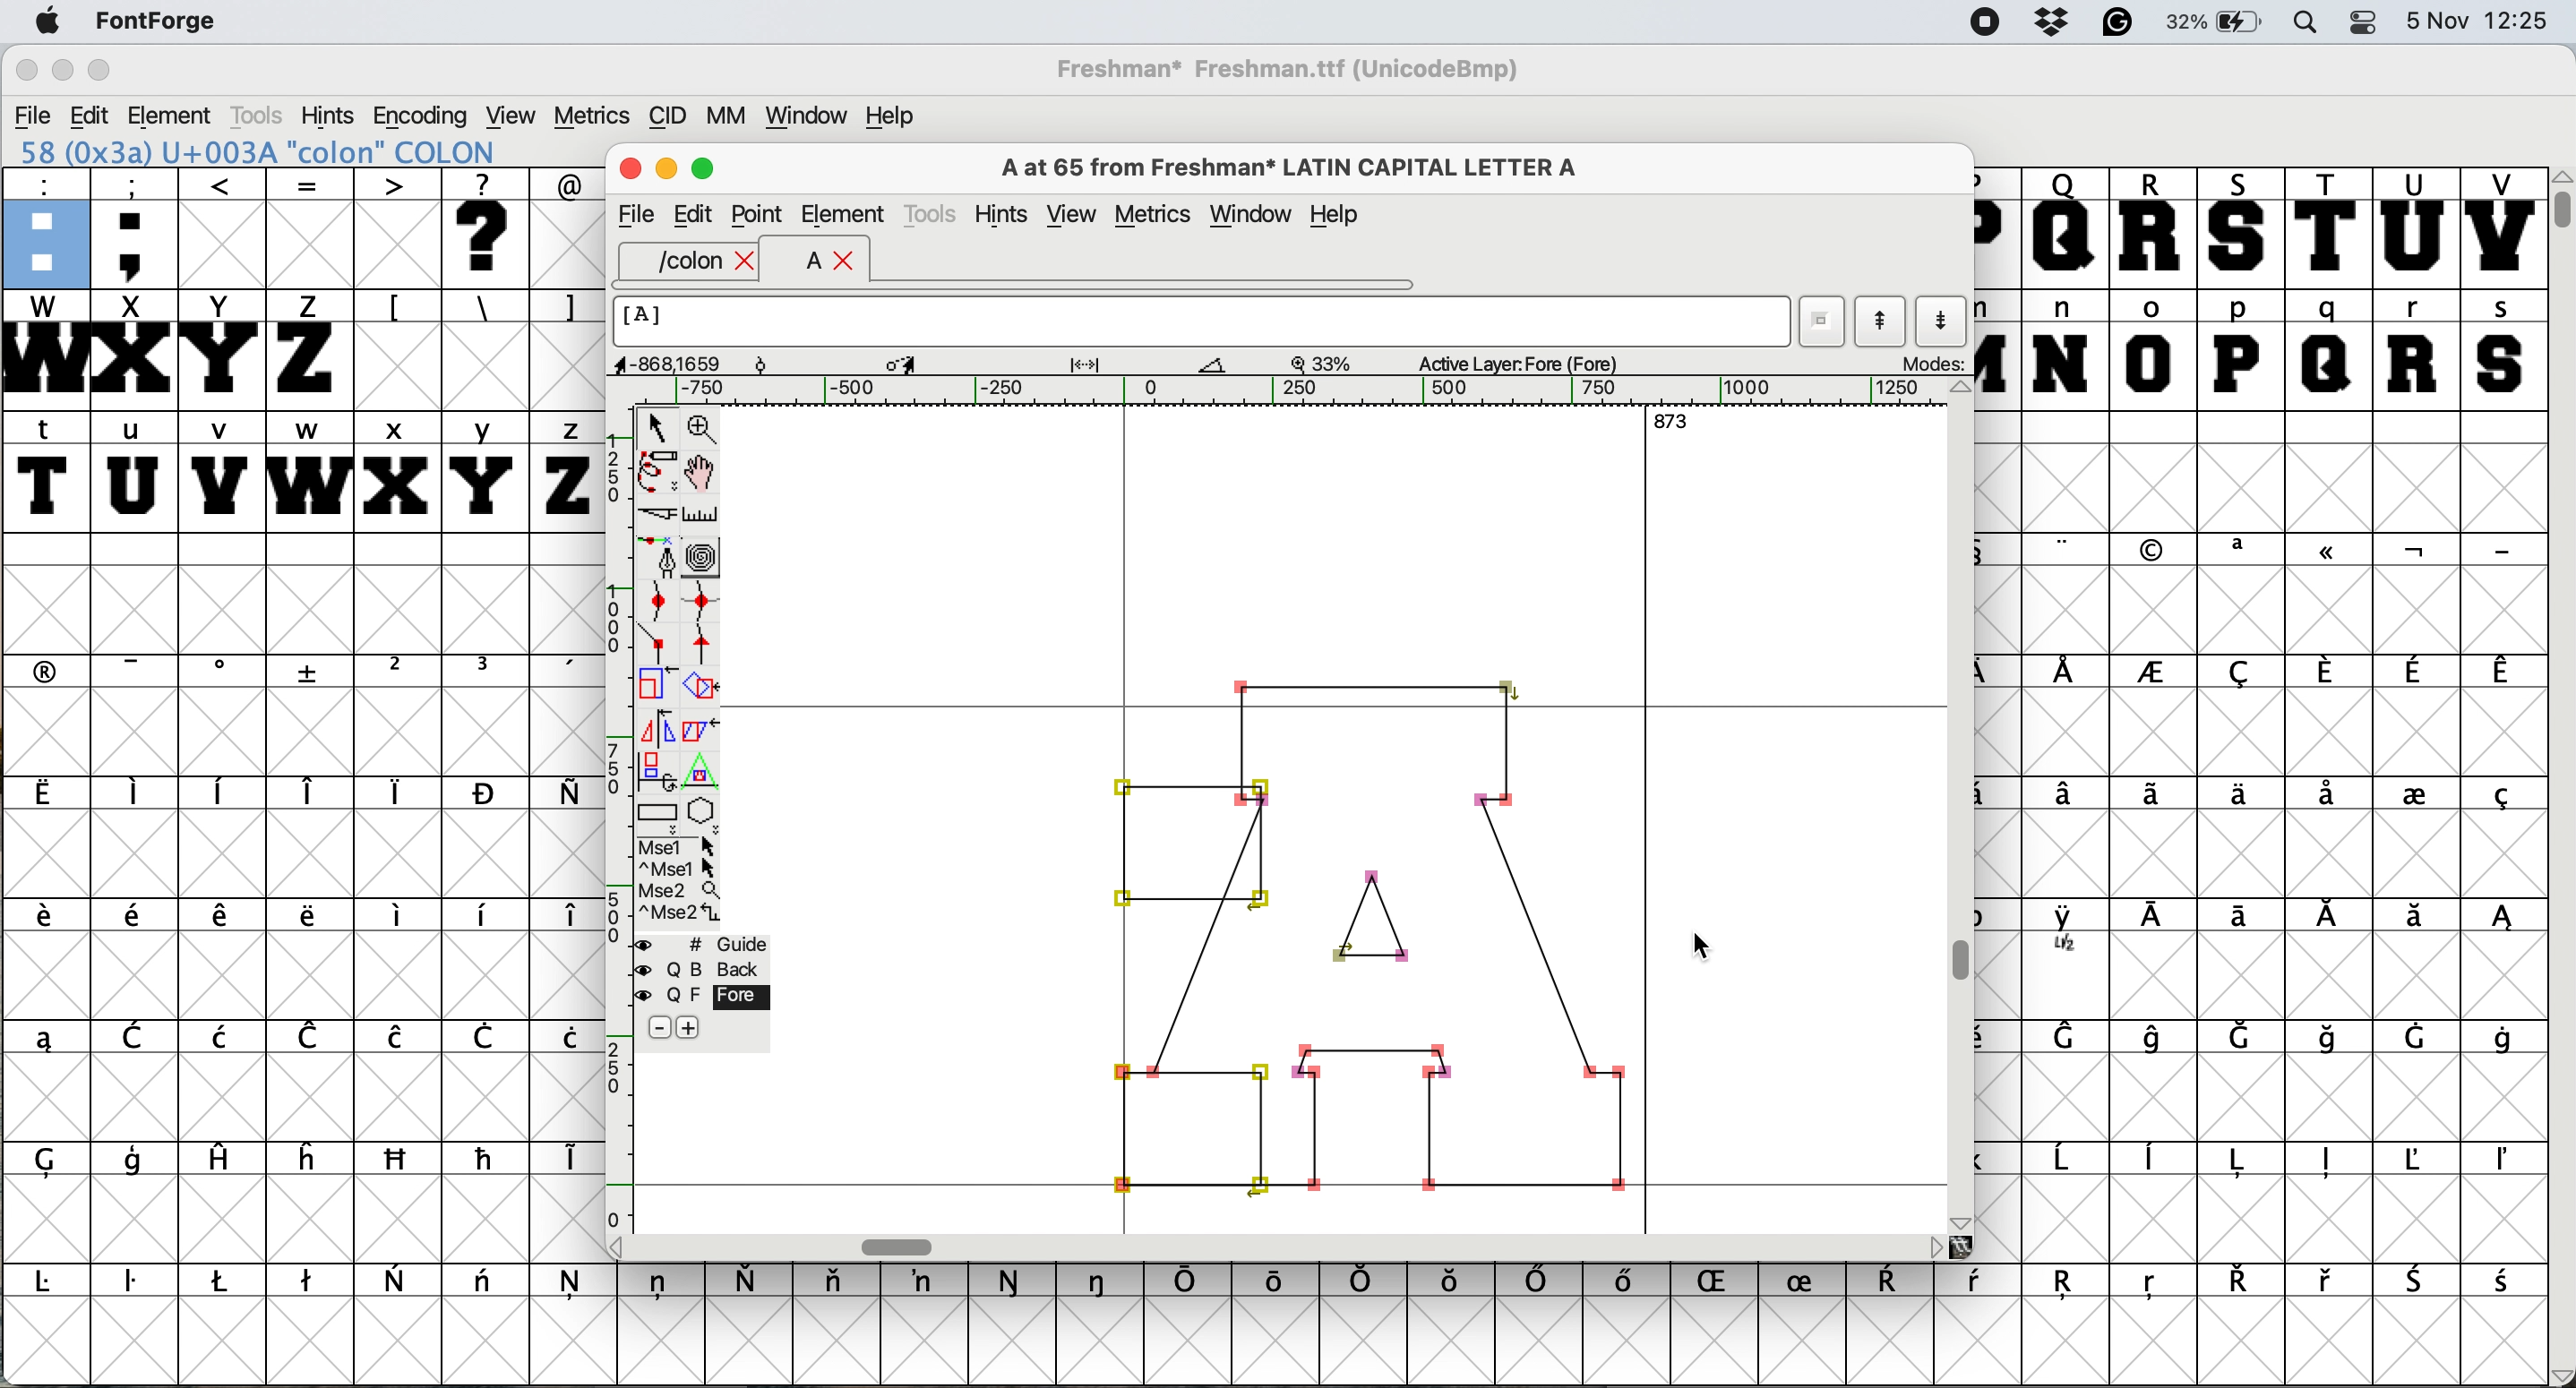  Describe the element at coordinates (659, 807) in the screenshot. I see `rectangle or box` at that location.